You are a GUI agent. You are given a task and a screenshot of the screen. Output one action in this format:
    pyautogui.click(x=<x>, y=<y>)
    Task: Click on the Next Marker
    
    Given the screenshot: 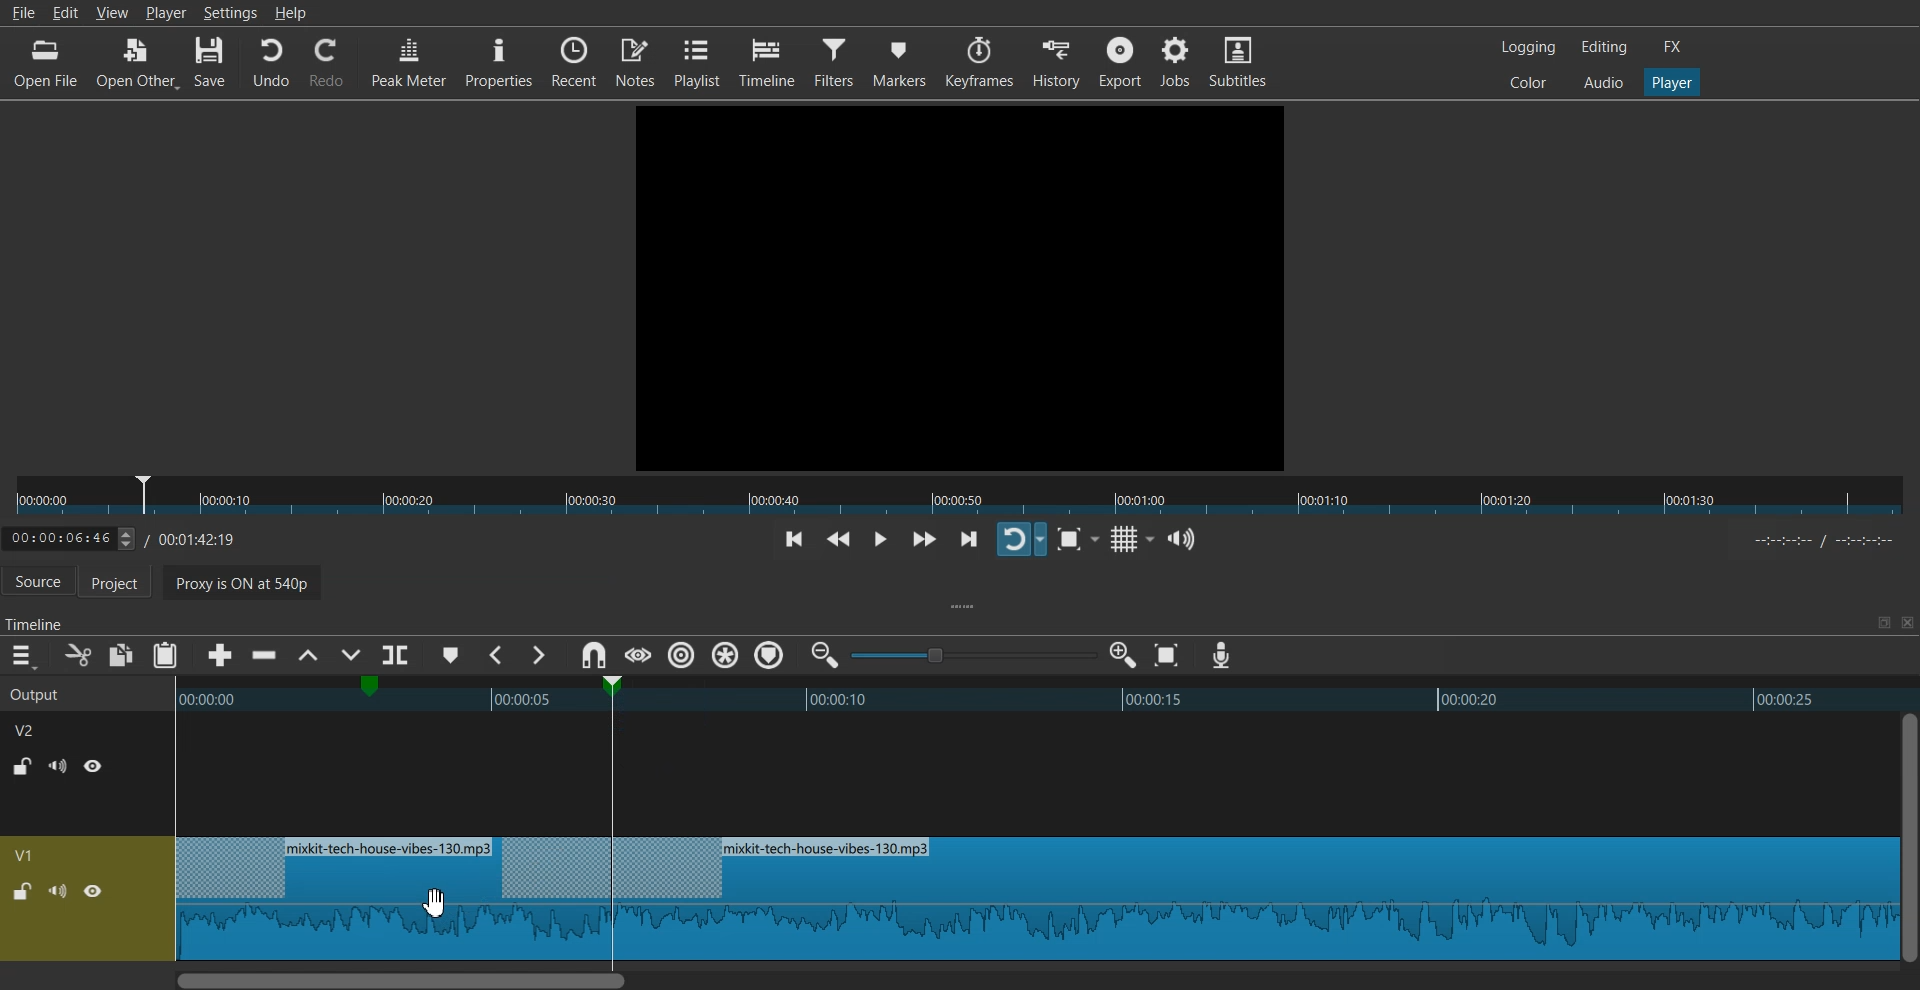 What is the action you would take?
    pyautogui.click(x=537, y=655)
    